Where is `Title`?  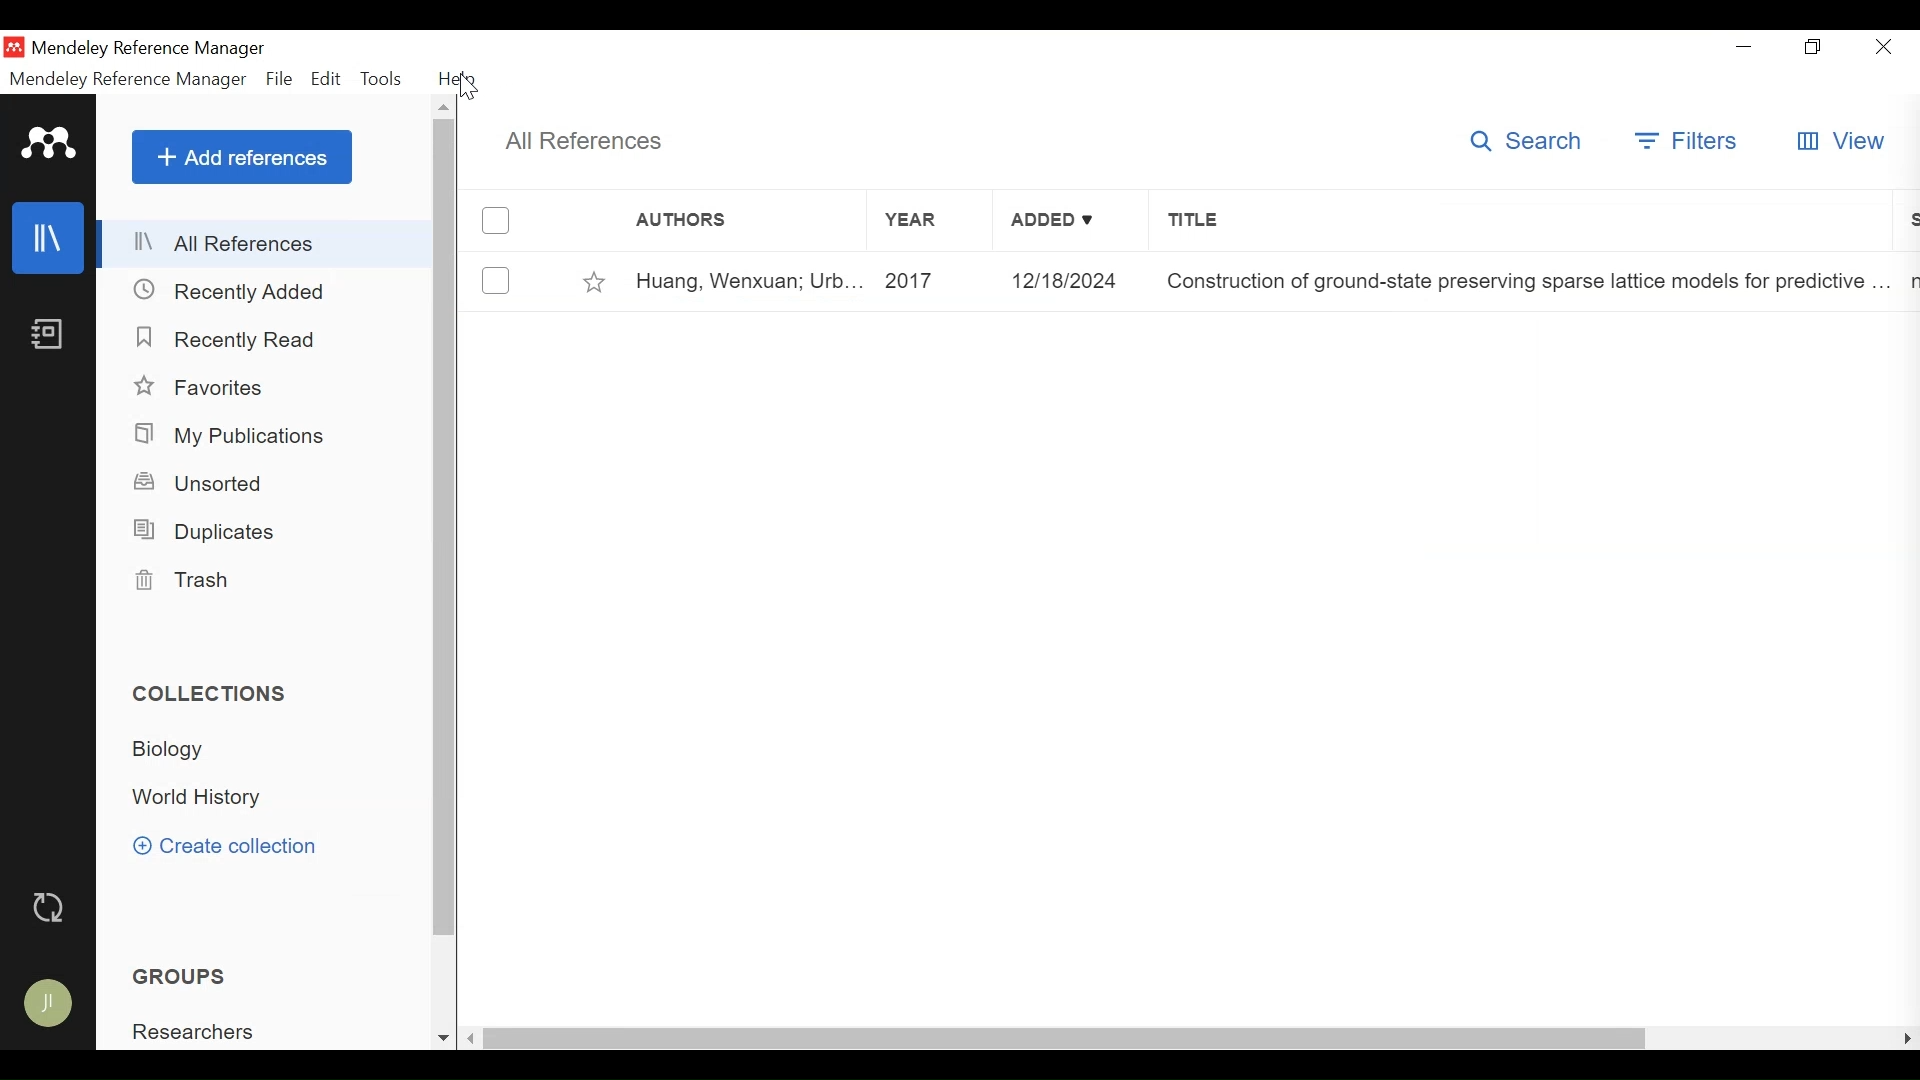 Title is located at coordinates (1521, 224).